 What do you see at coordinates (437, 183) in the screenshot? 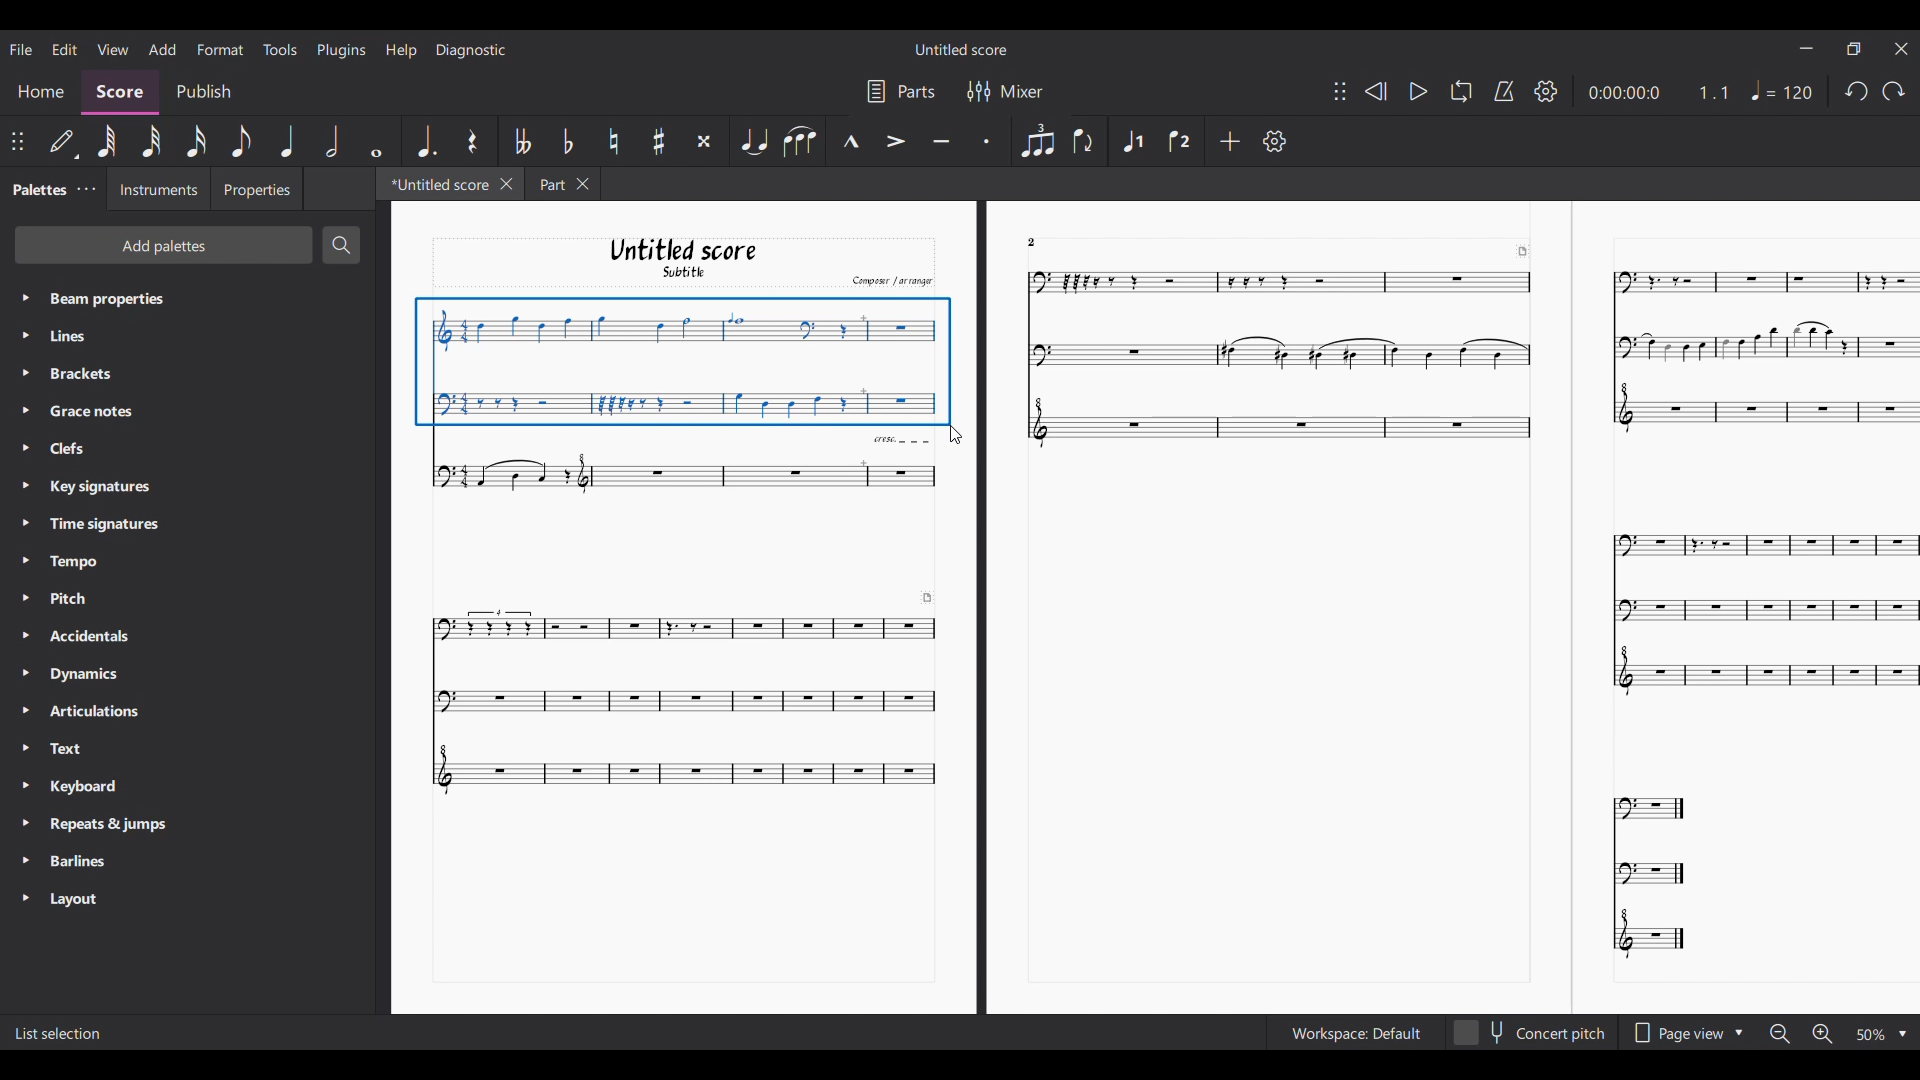
I see `Current tab` at bounding box center [437, 183].